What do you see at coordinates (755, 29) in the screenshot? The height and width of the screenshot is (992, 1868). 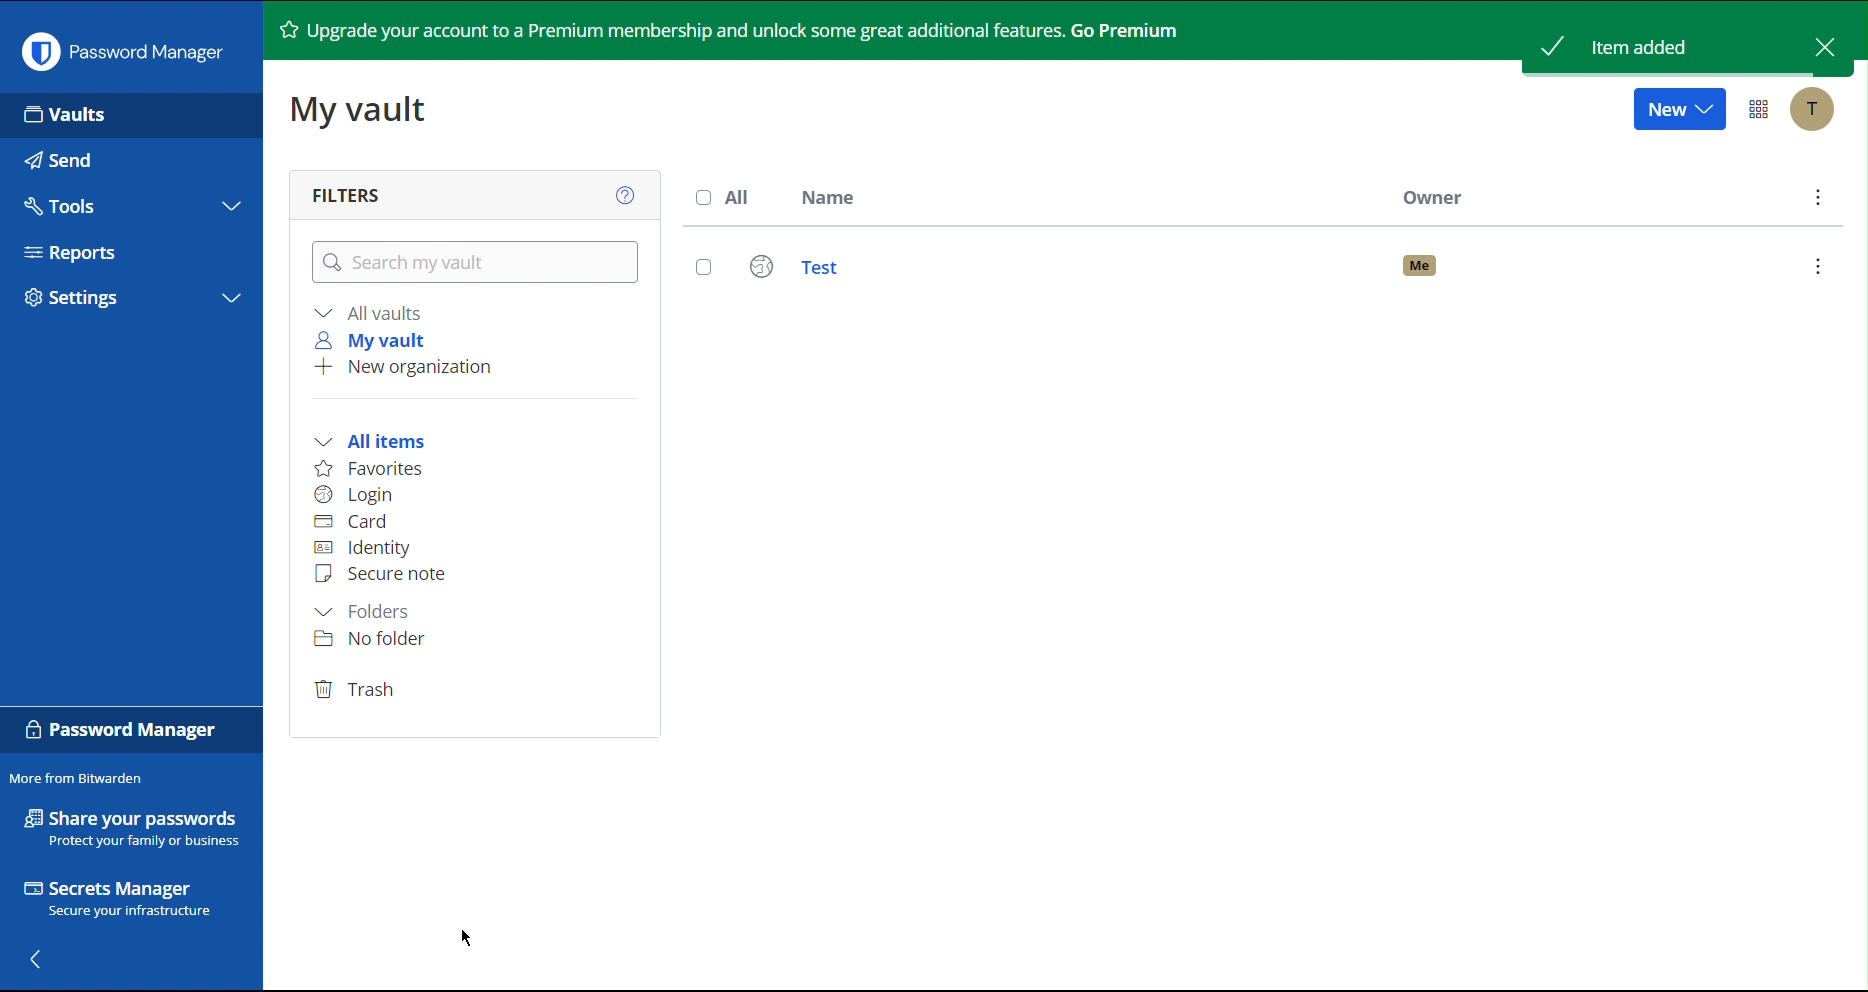 I see `Upgrade your account ` at bounding box center [755, 29].